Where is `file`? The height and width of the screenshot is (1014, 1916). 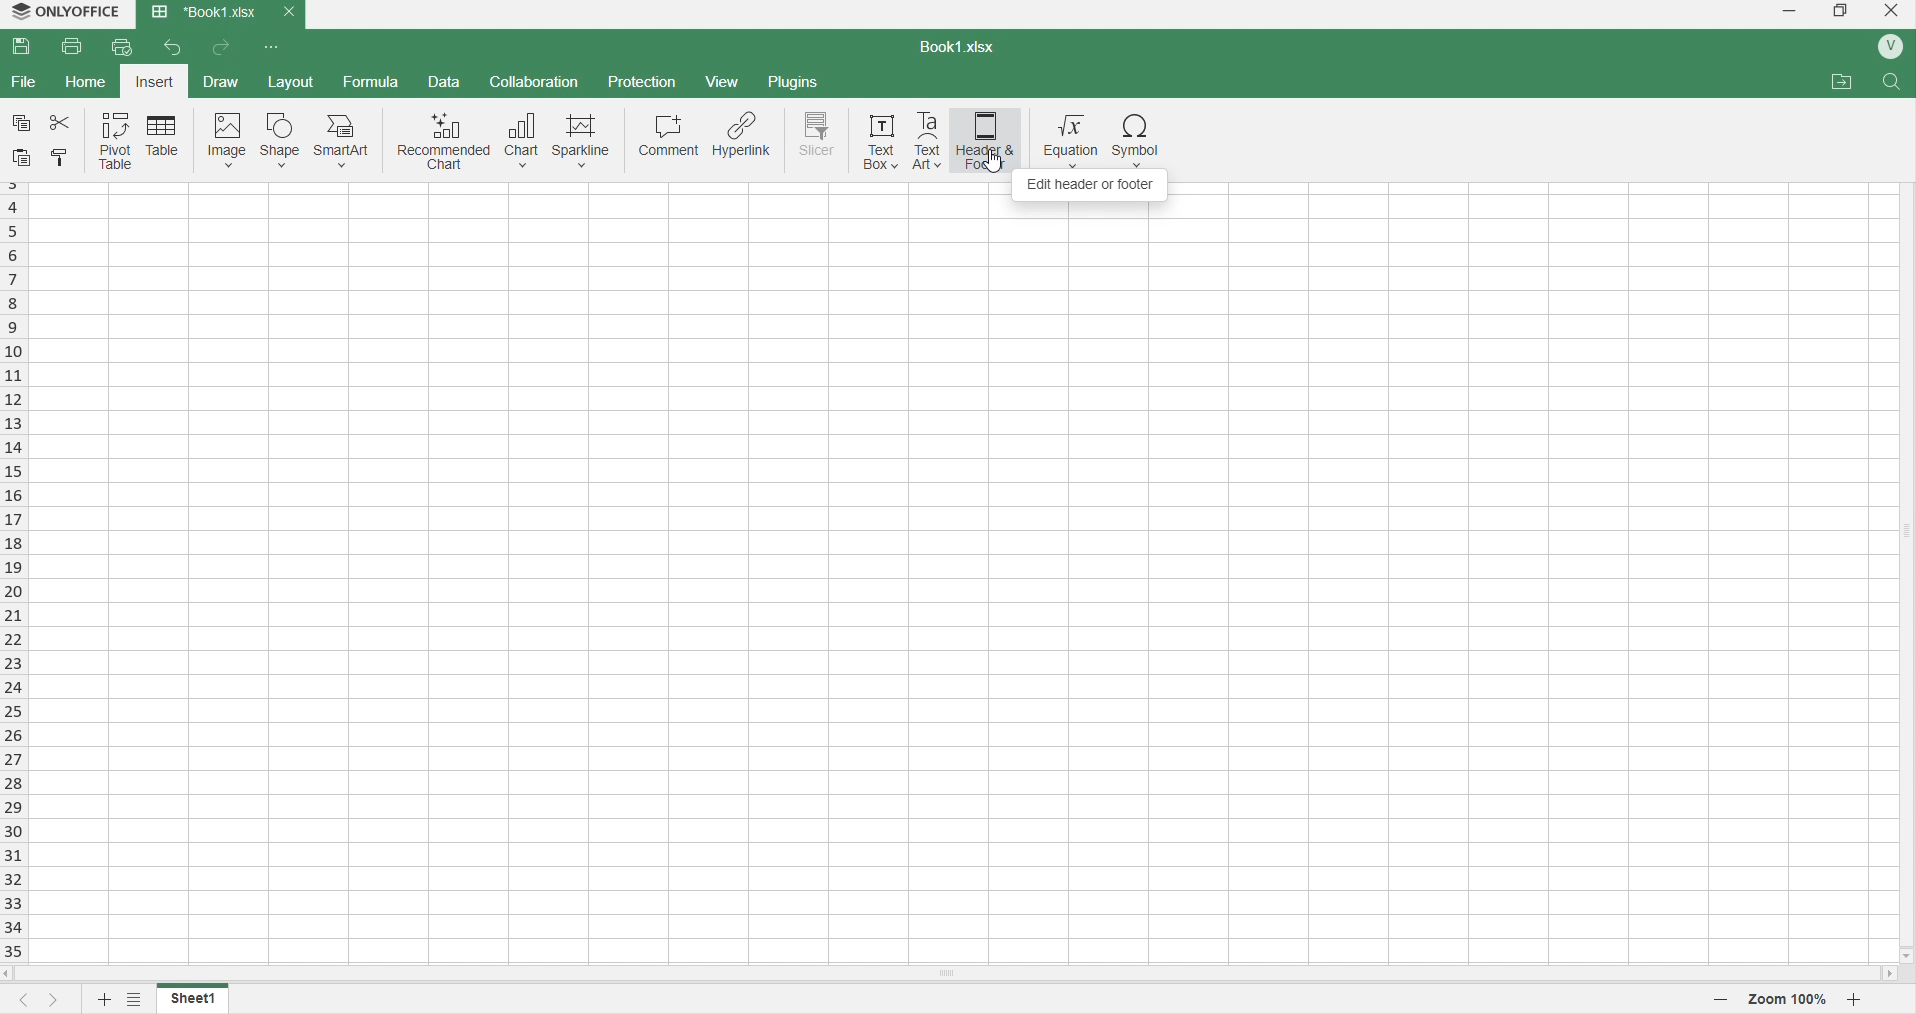
file is located at coordinates (24, 81).